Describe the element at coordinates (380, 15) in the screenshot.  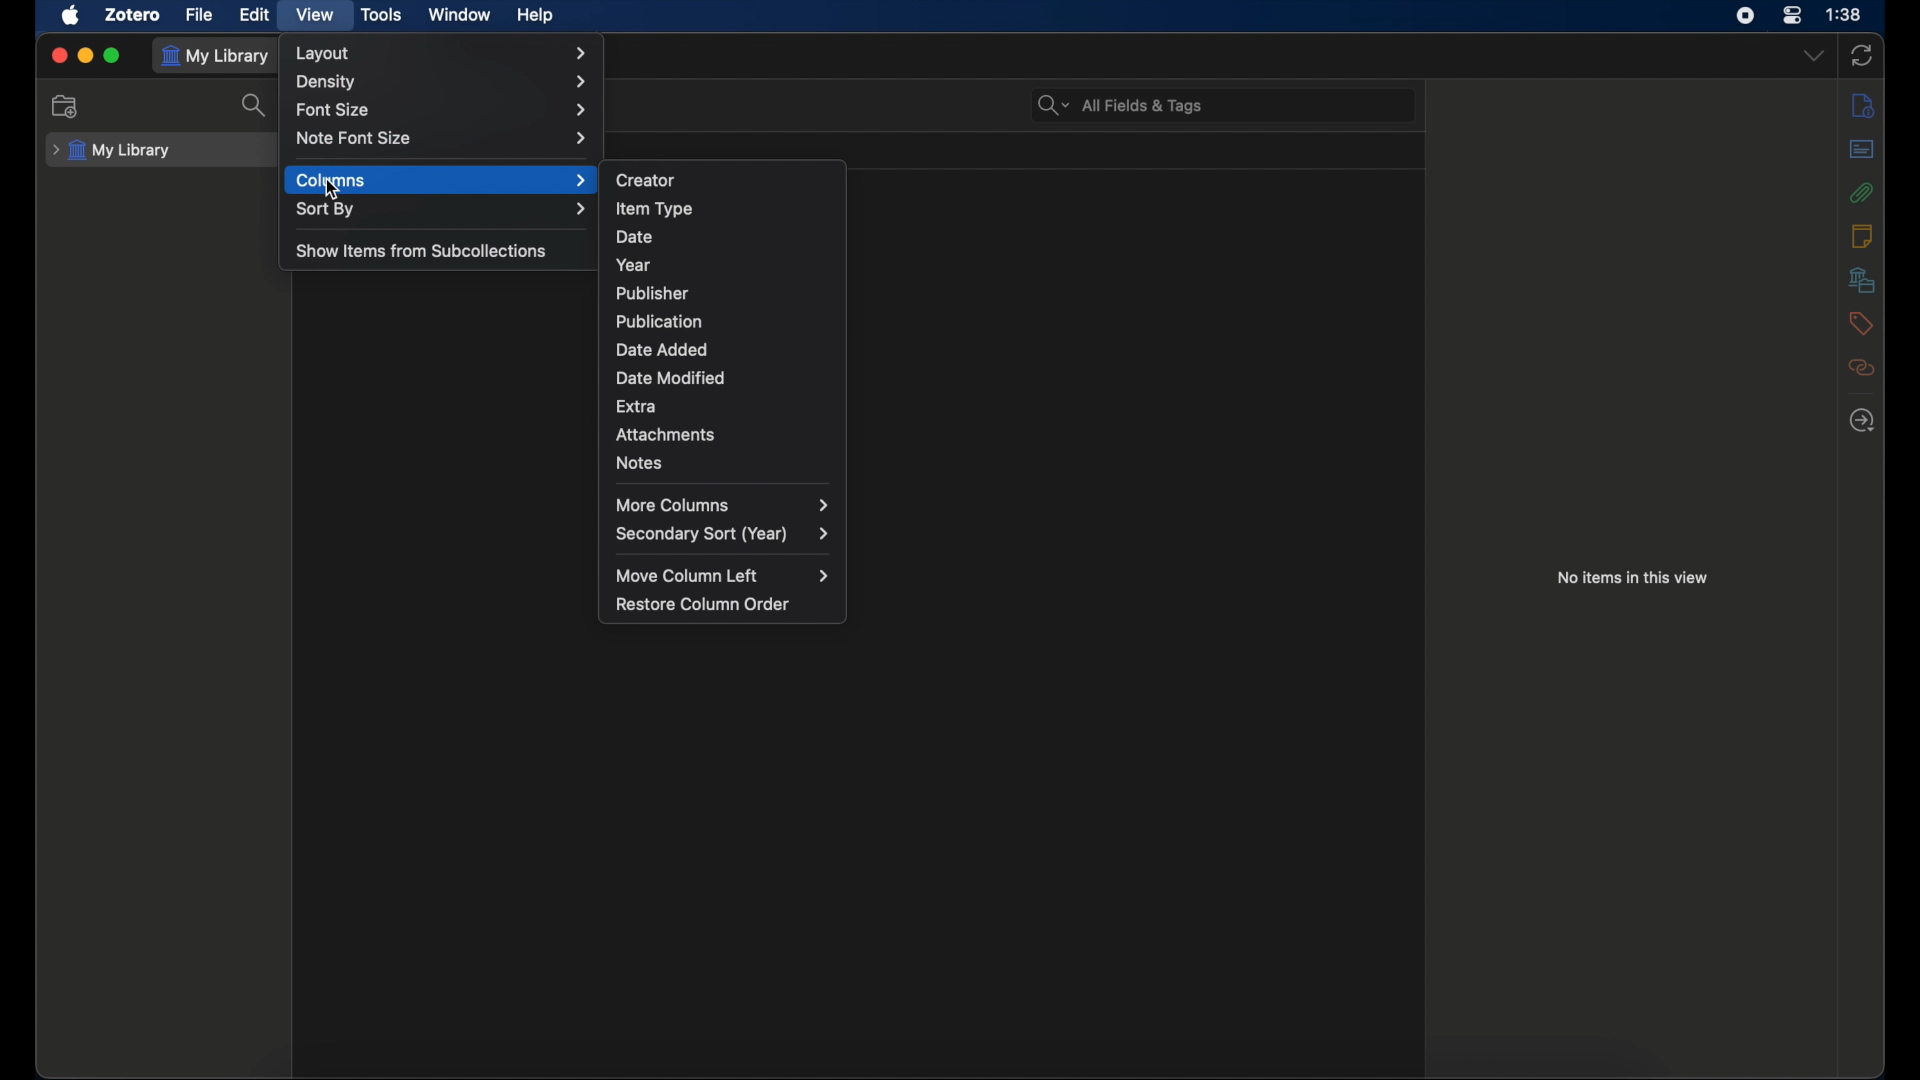
I see `tools` at that location.